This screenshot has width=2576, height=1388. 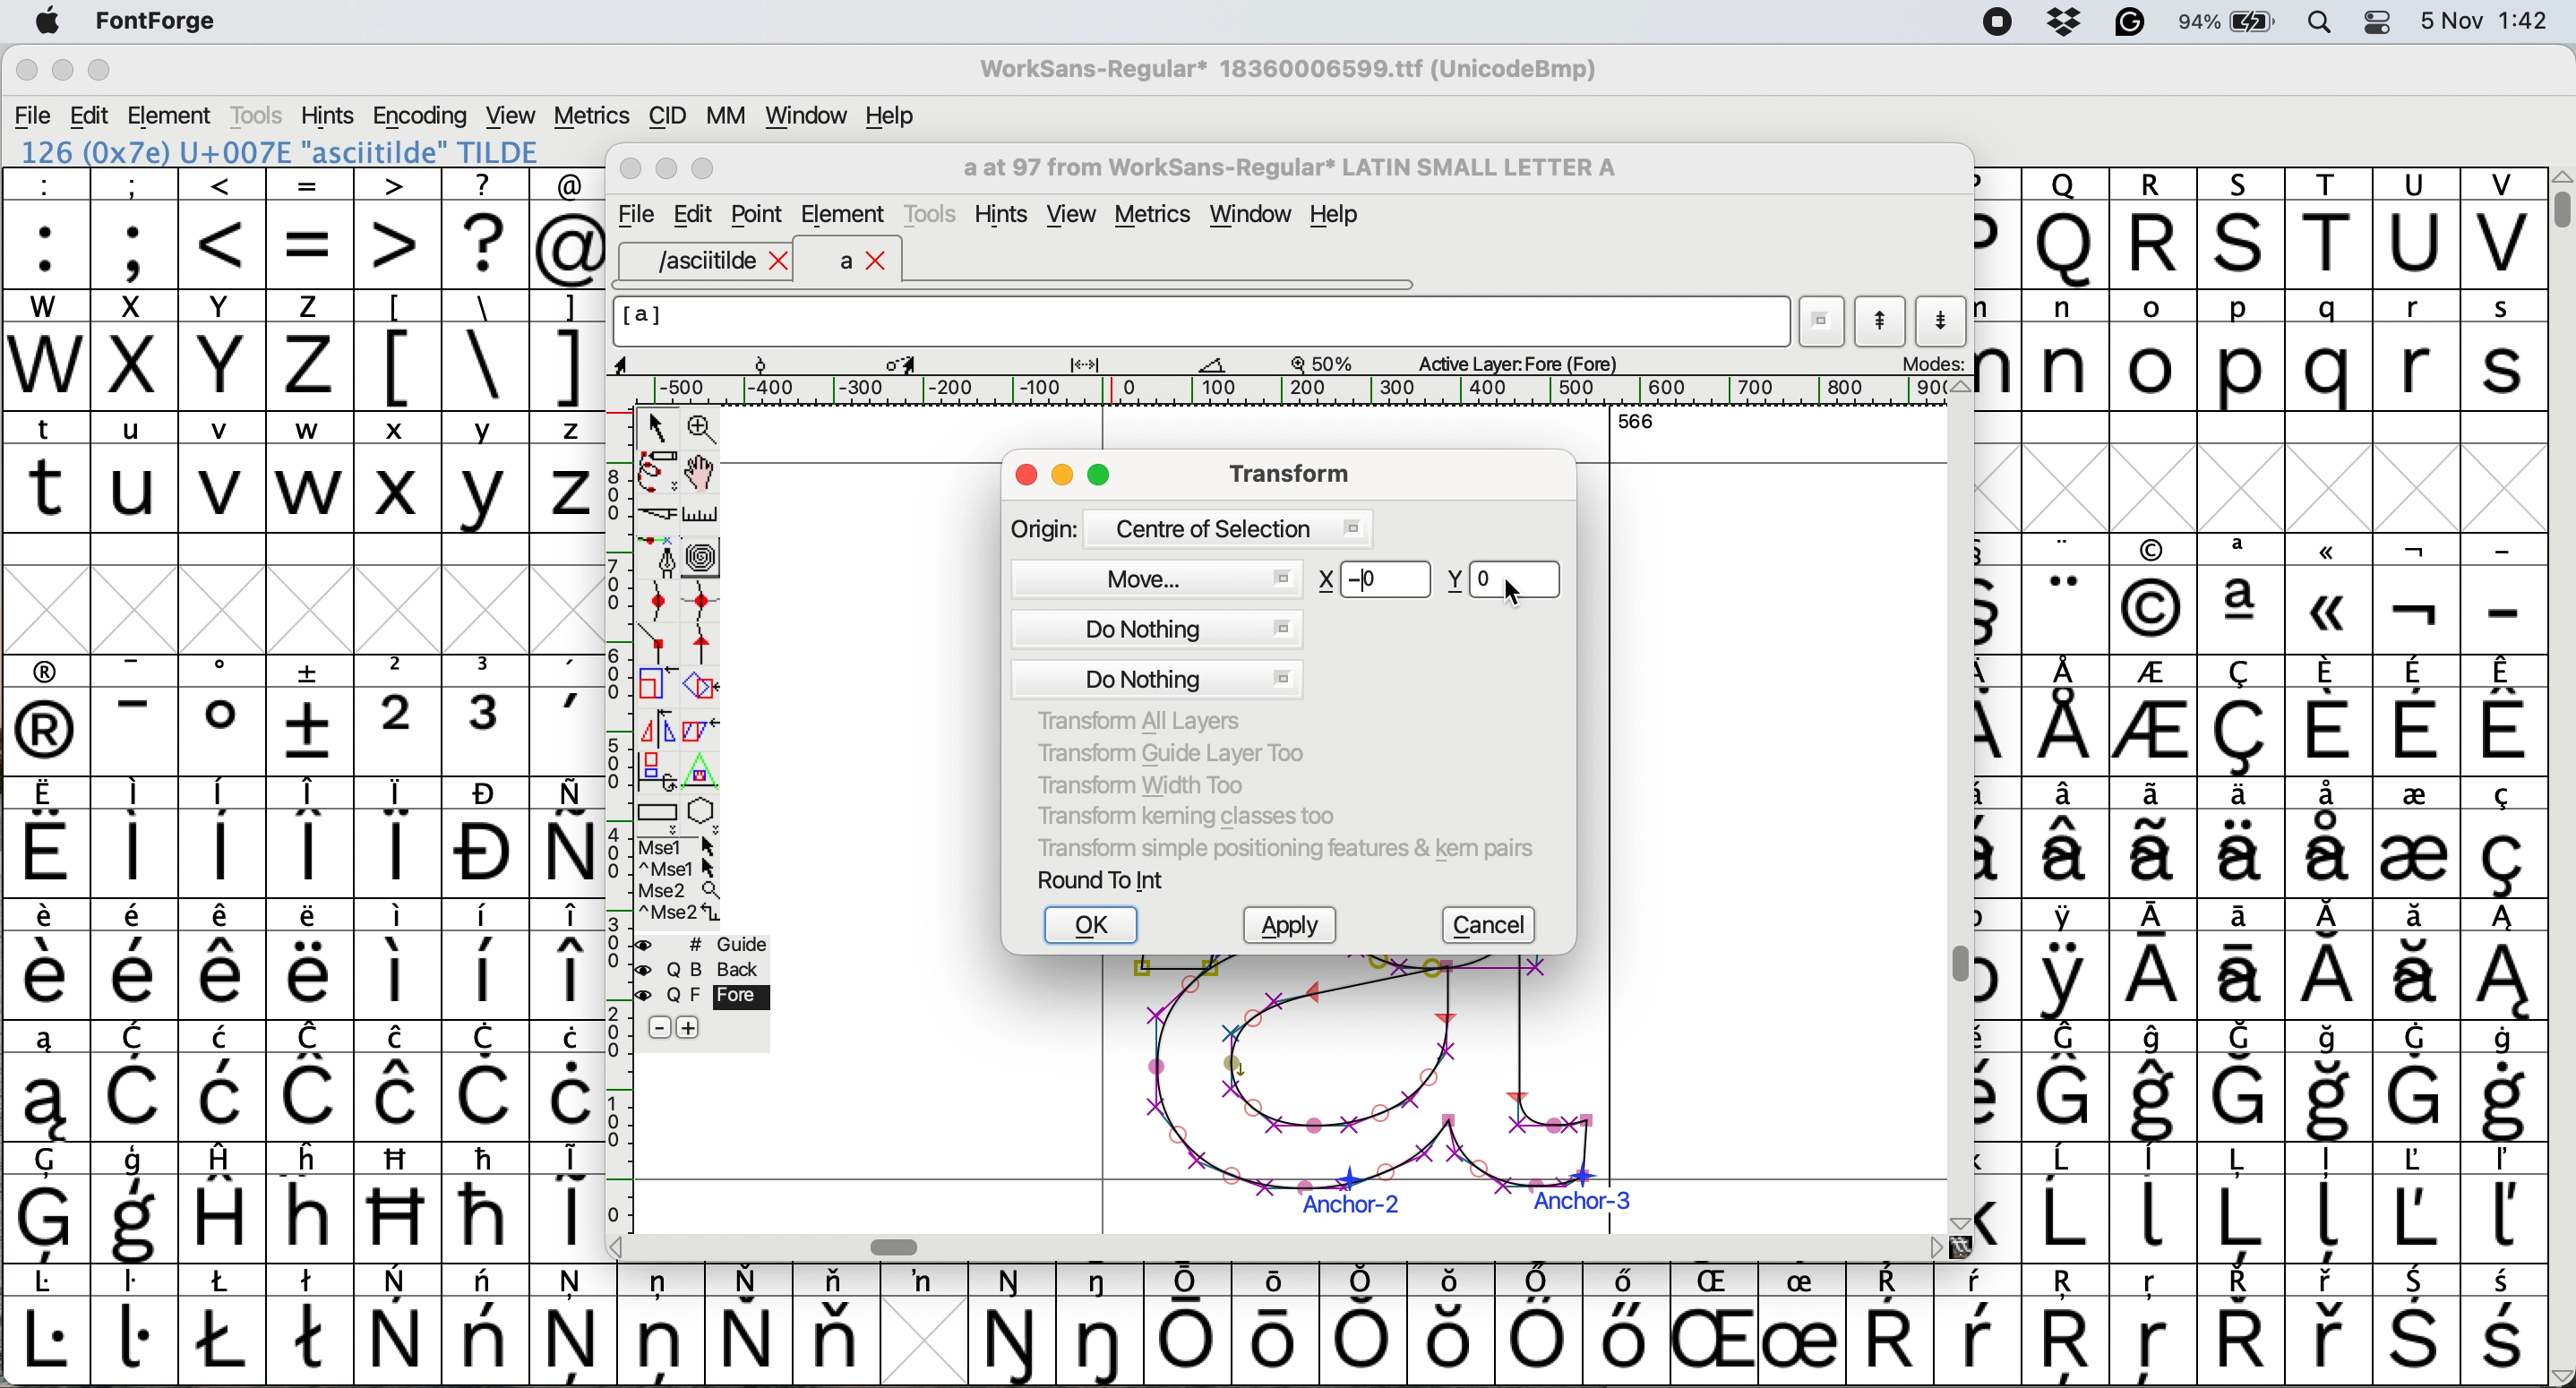 I want to click on >, so click(x=399, y=228).